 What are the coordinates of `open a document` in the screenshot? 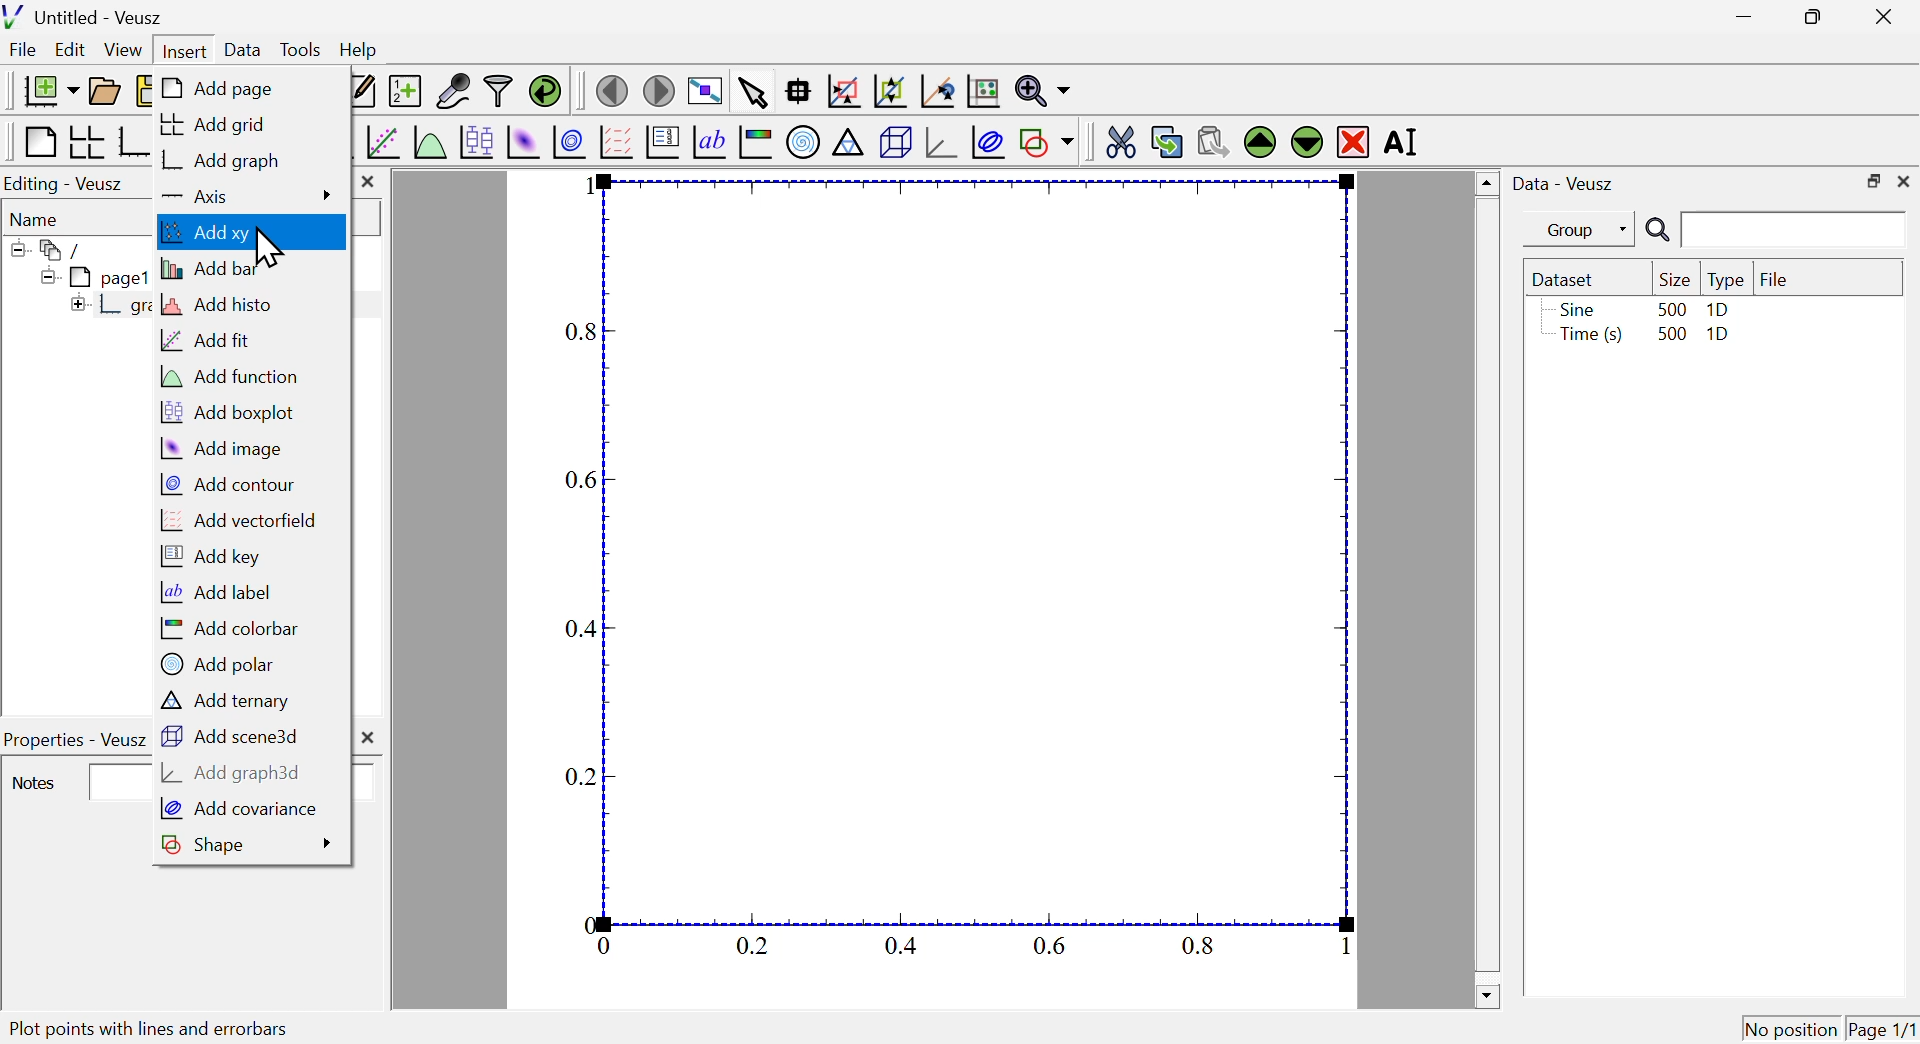 It's located at (107, 89).